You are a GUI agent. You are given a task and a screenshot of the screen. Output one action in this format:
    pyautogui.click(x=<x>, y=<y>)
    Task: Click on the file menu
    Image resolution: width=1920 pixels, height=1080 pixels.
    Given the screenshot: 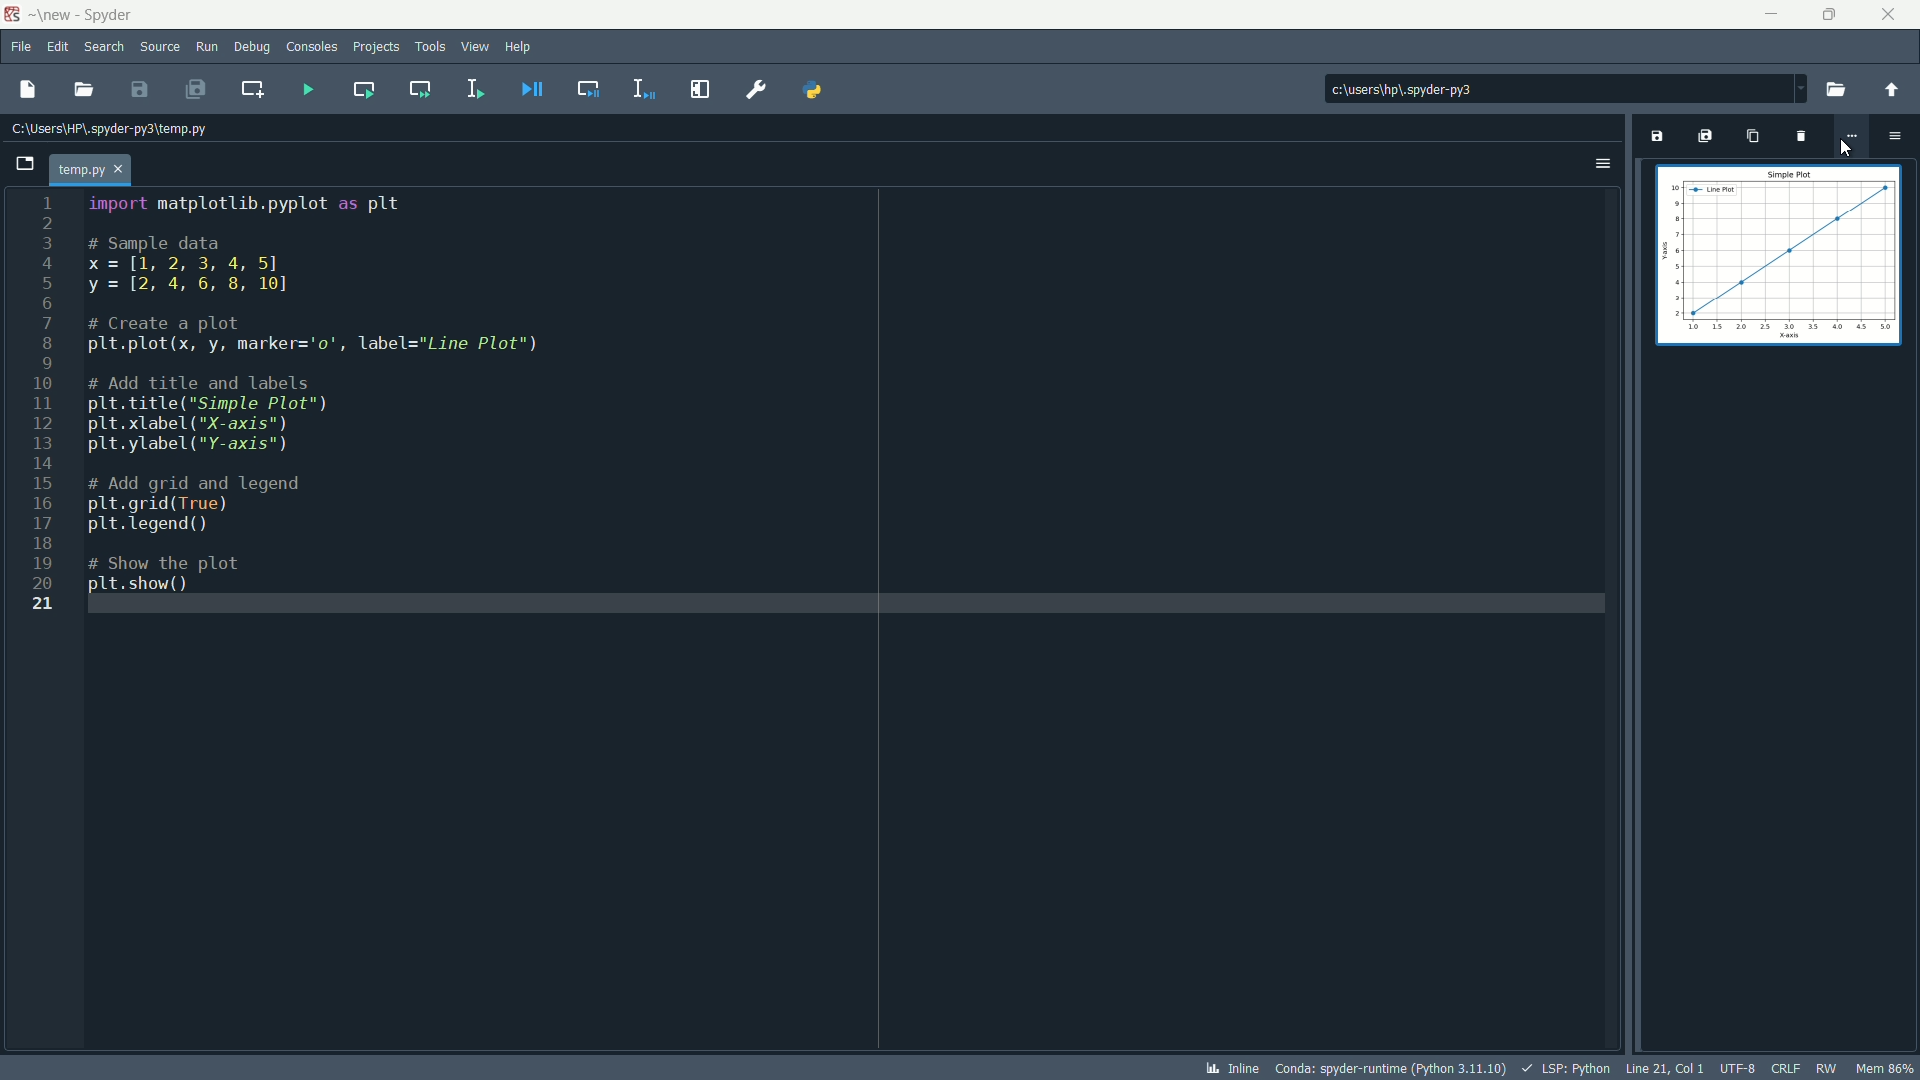 What is the action you would take?
    pyautogui.click(x=21, y=46)
    